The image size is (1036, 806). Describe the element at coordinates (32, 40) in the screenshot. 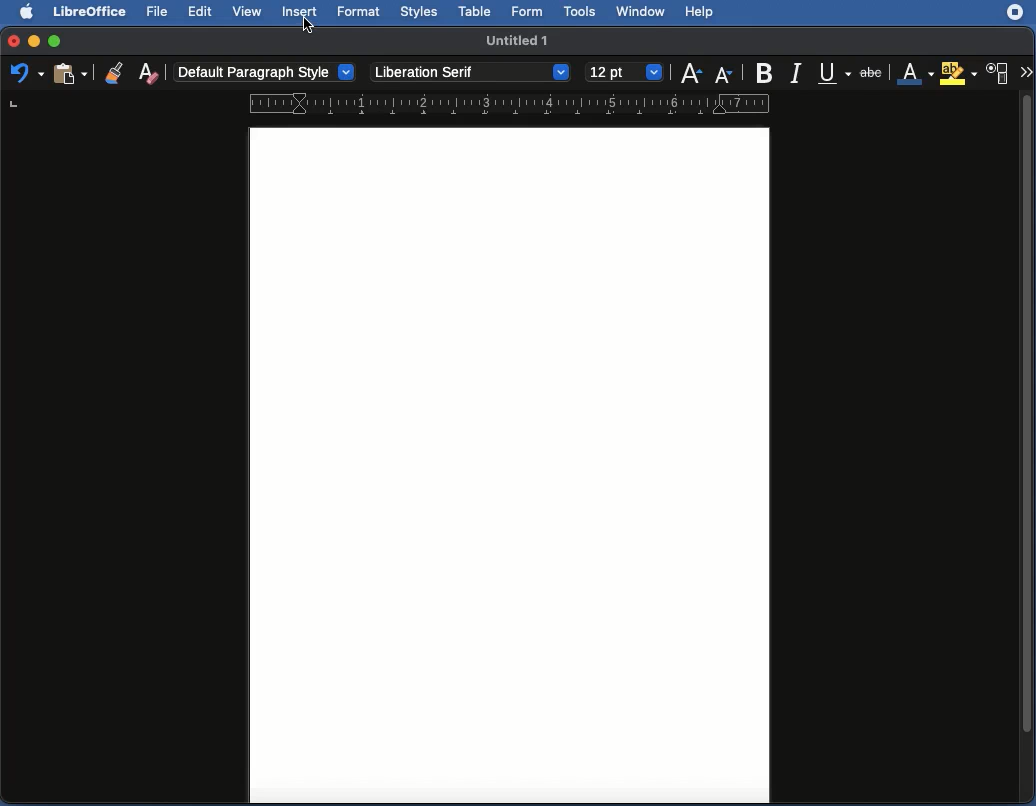

I see `Minimize` at that location.